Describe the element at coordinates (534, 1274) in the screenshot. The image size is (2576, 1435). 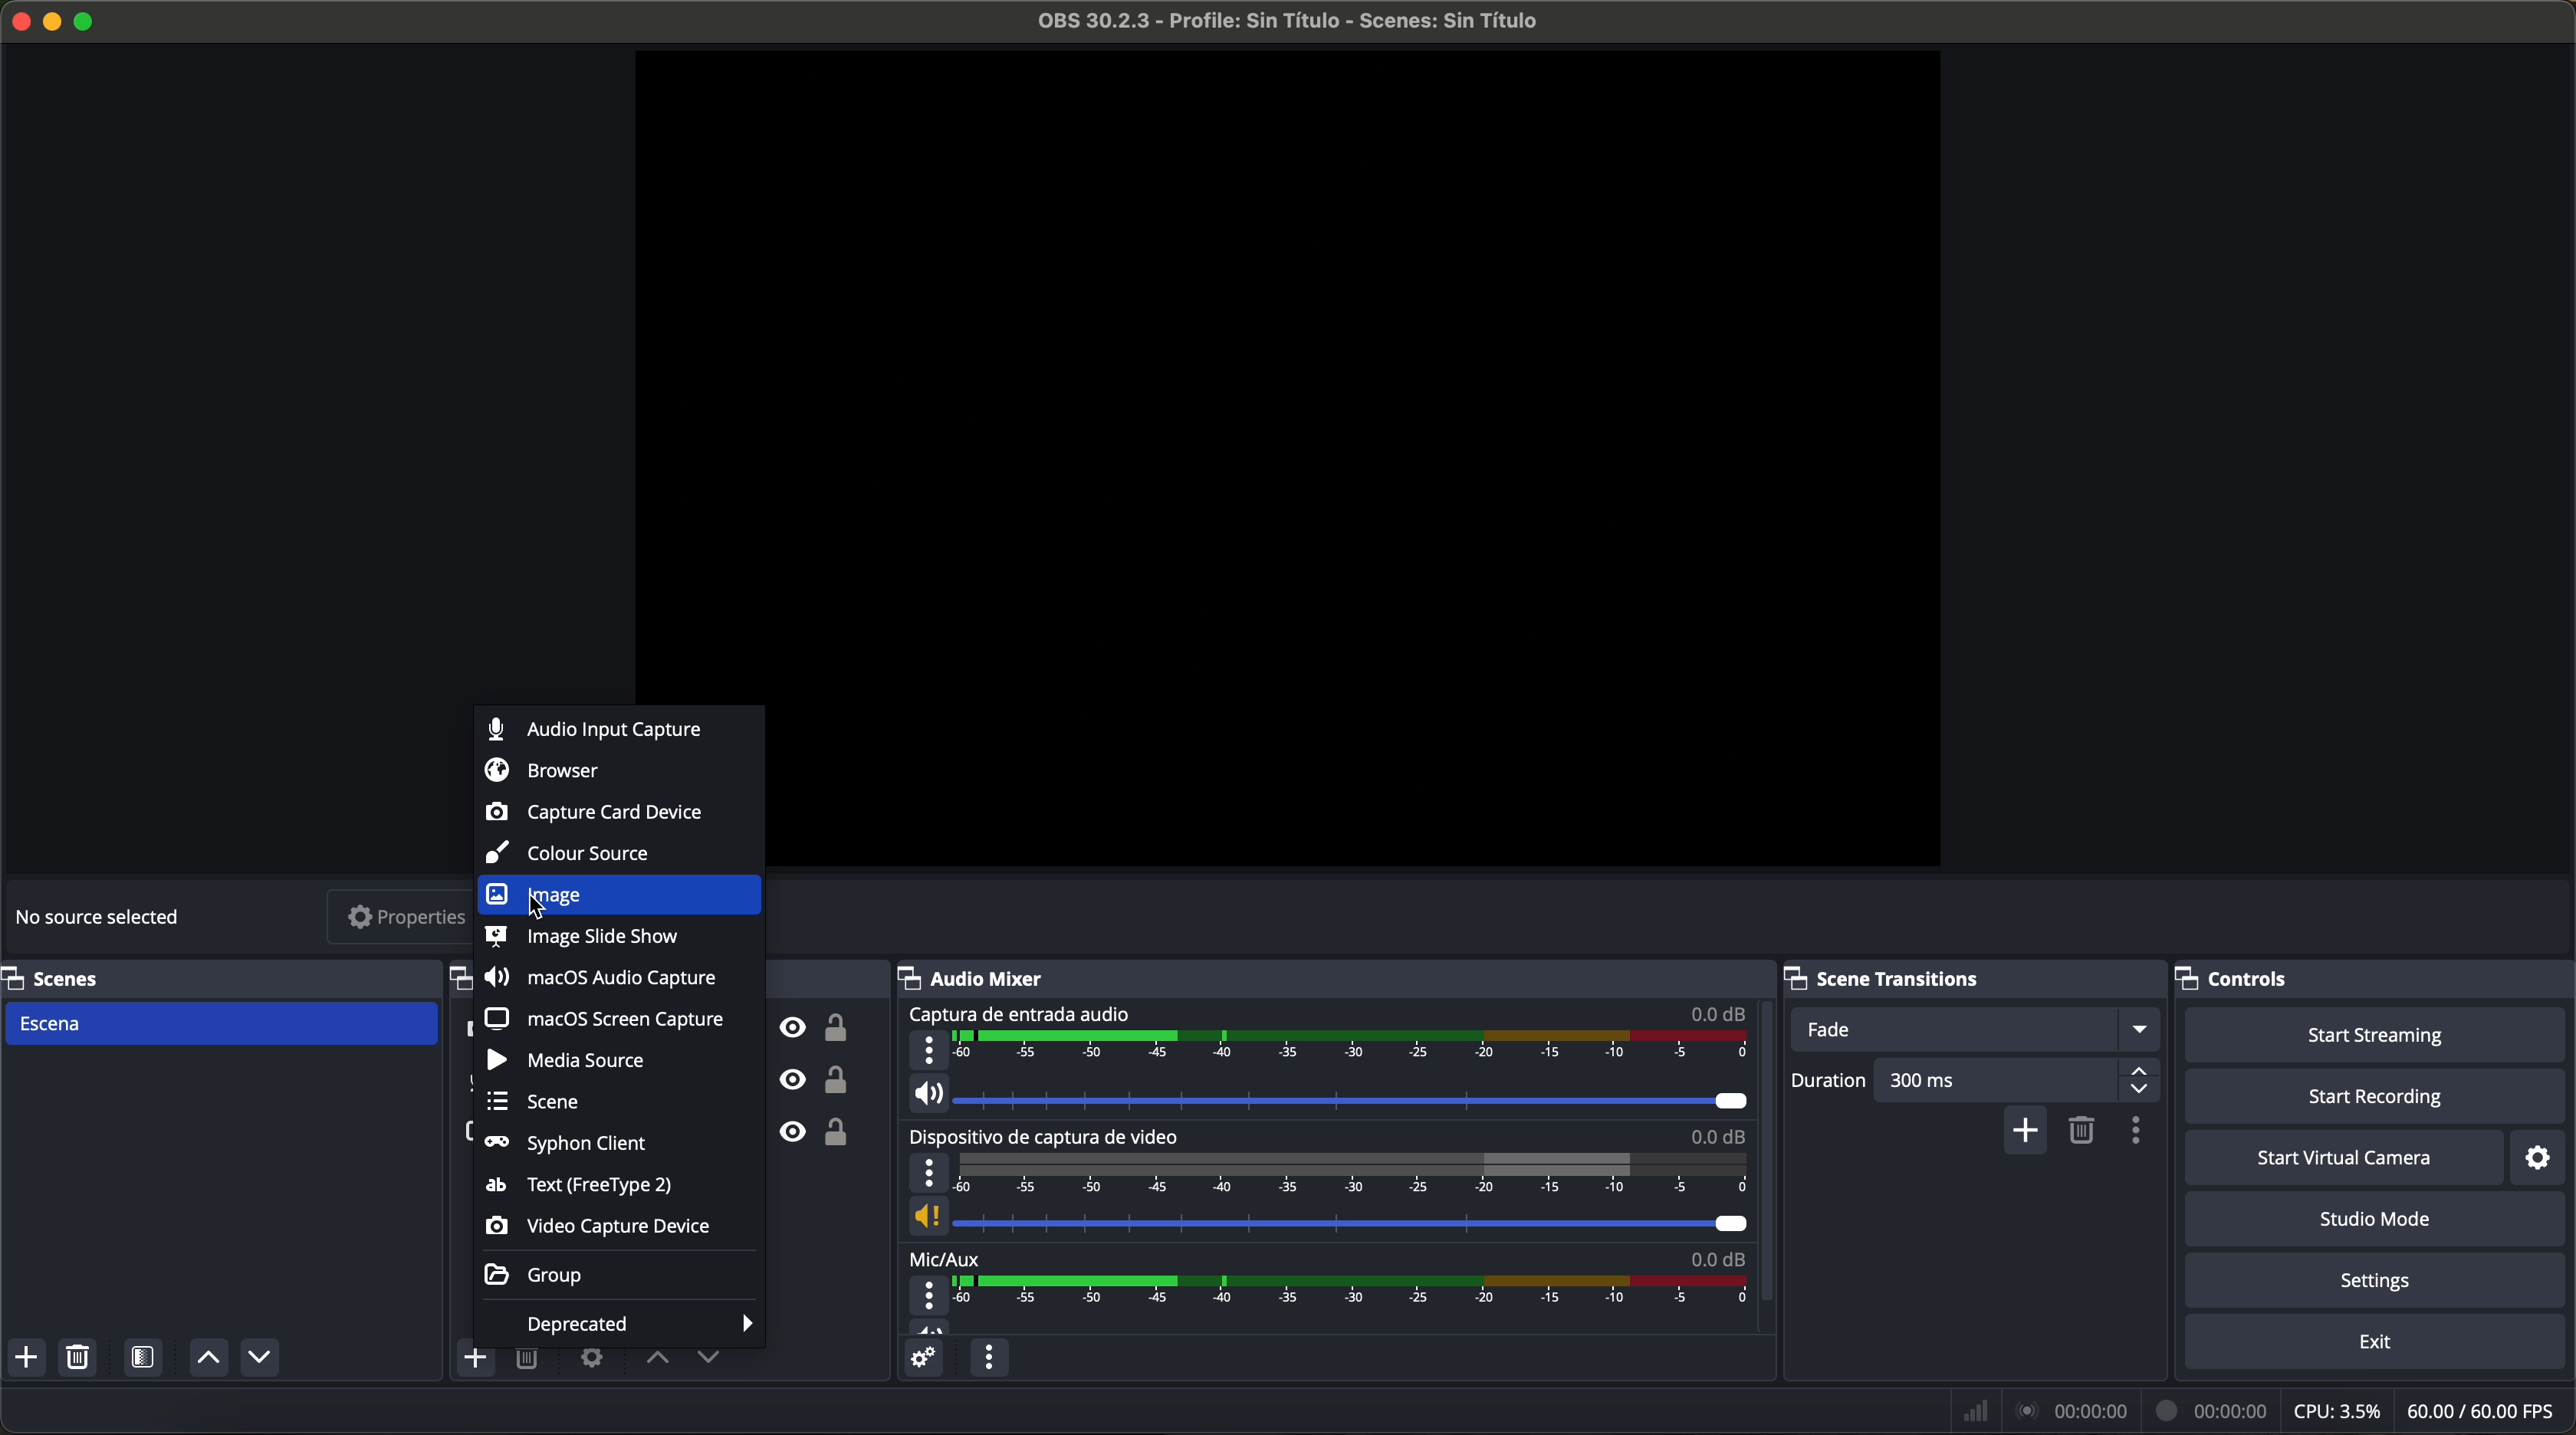
I see `group` at that location.